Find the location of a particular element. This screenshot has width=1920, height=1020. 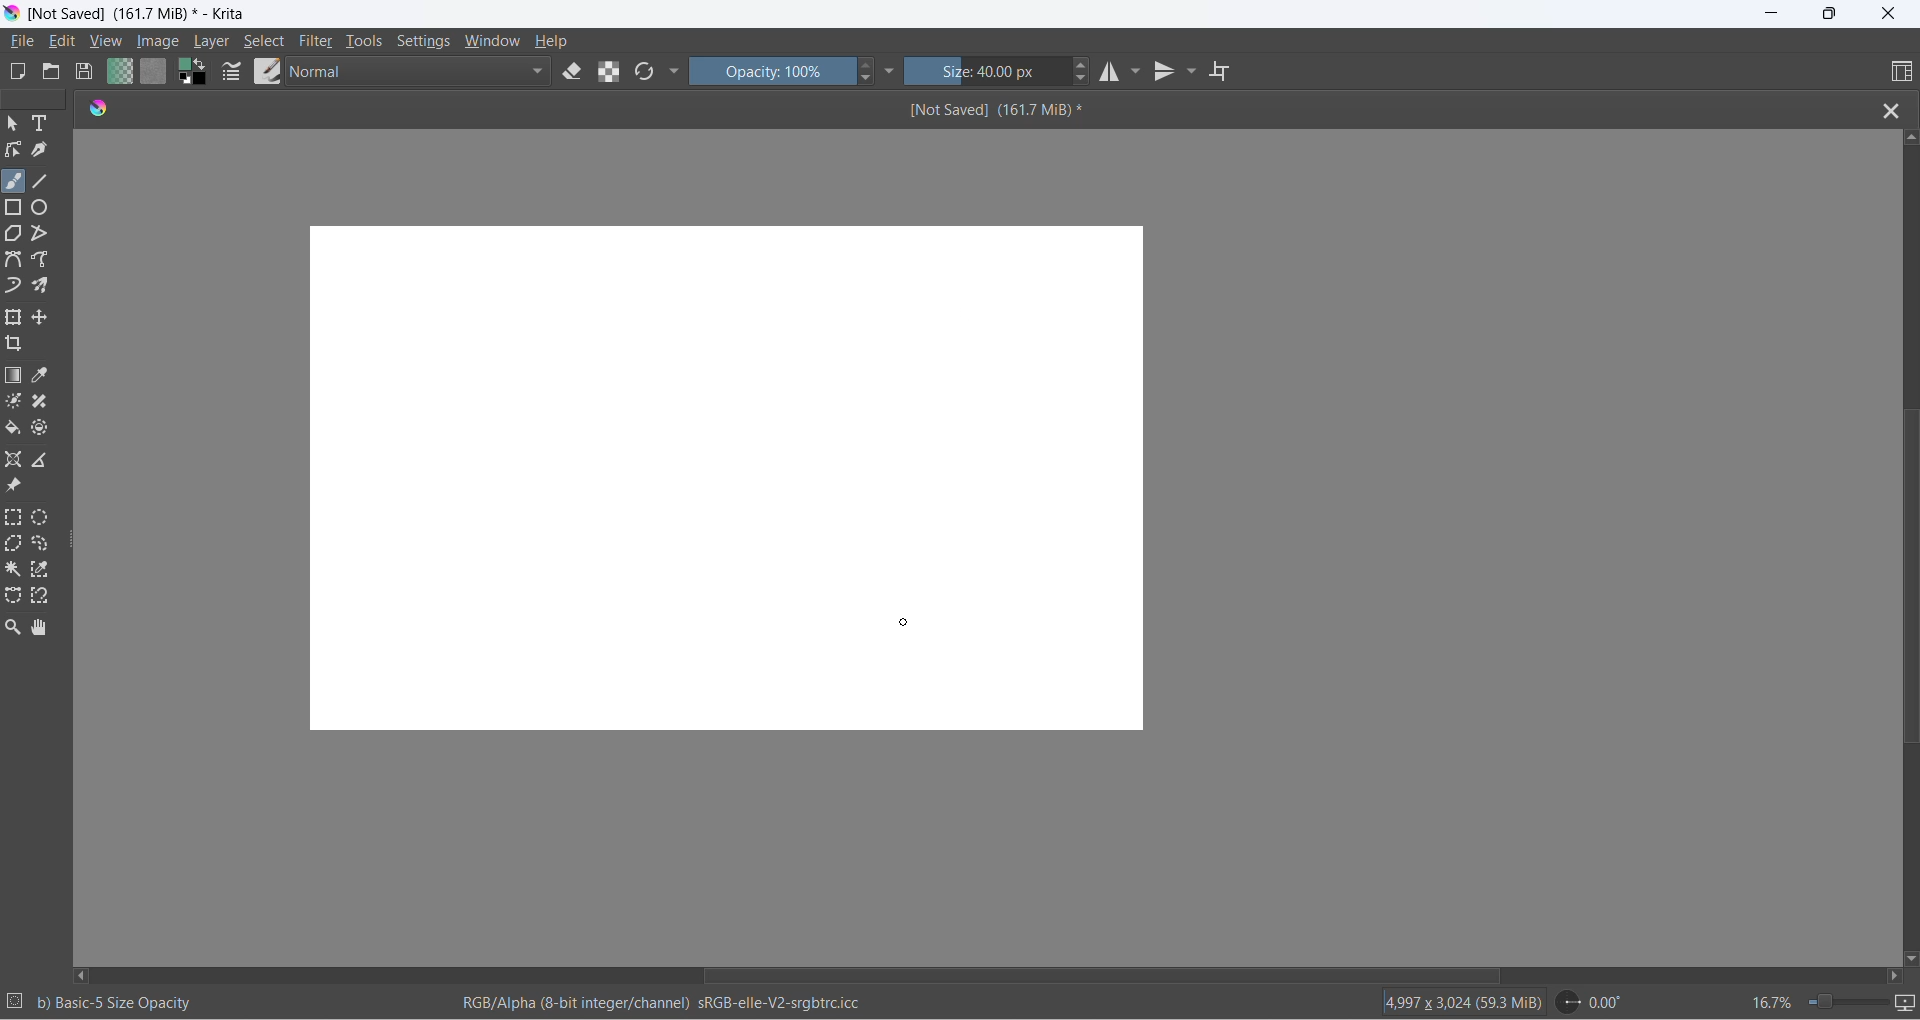

smart patch tool is located at coordinates (46, 403).